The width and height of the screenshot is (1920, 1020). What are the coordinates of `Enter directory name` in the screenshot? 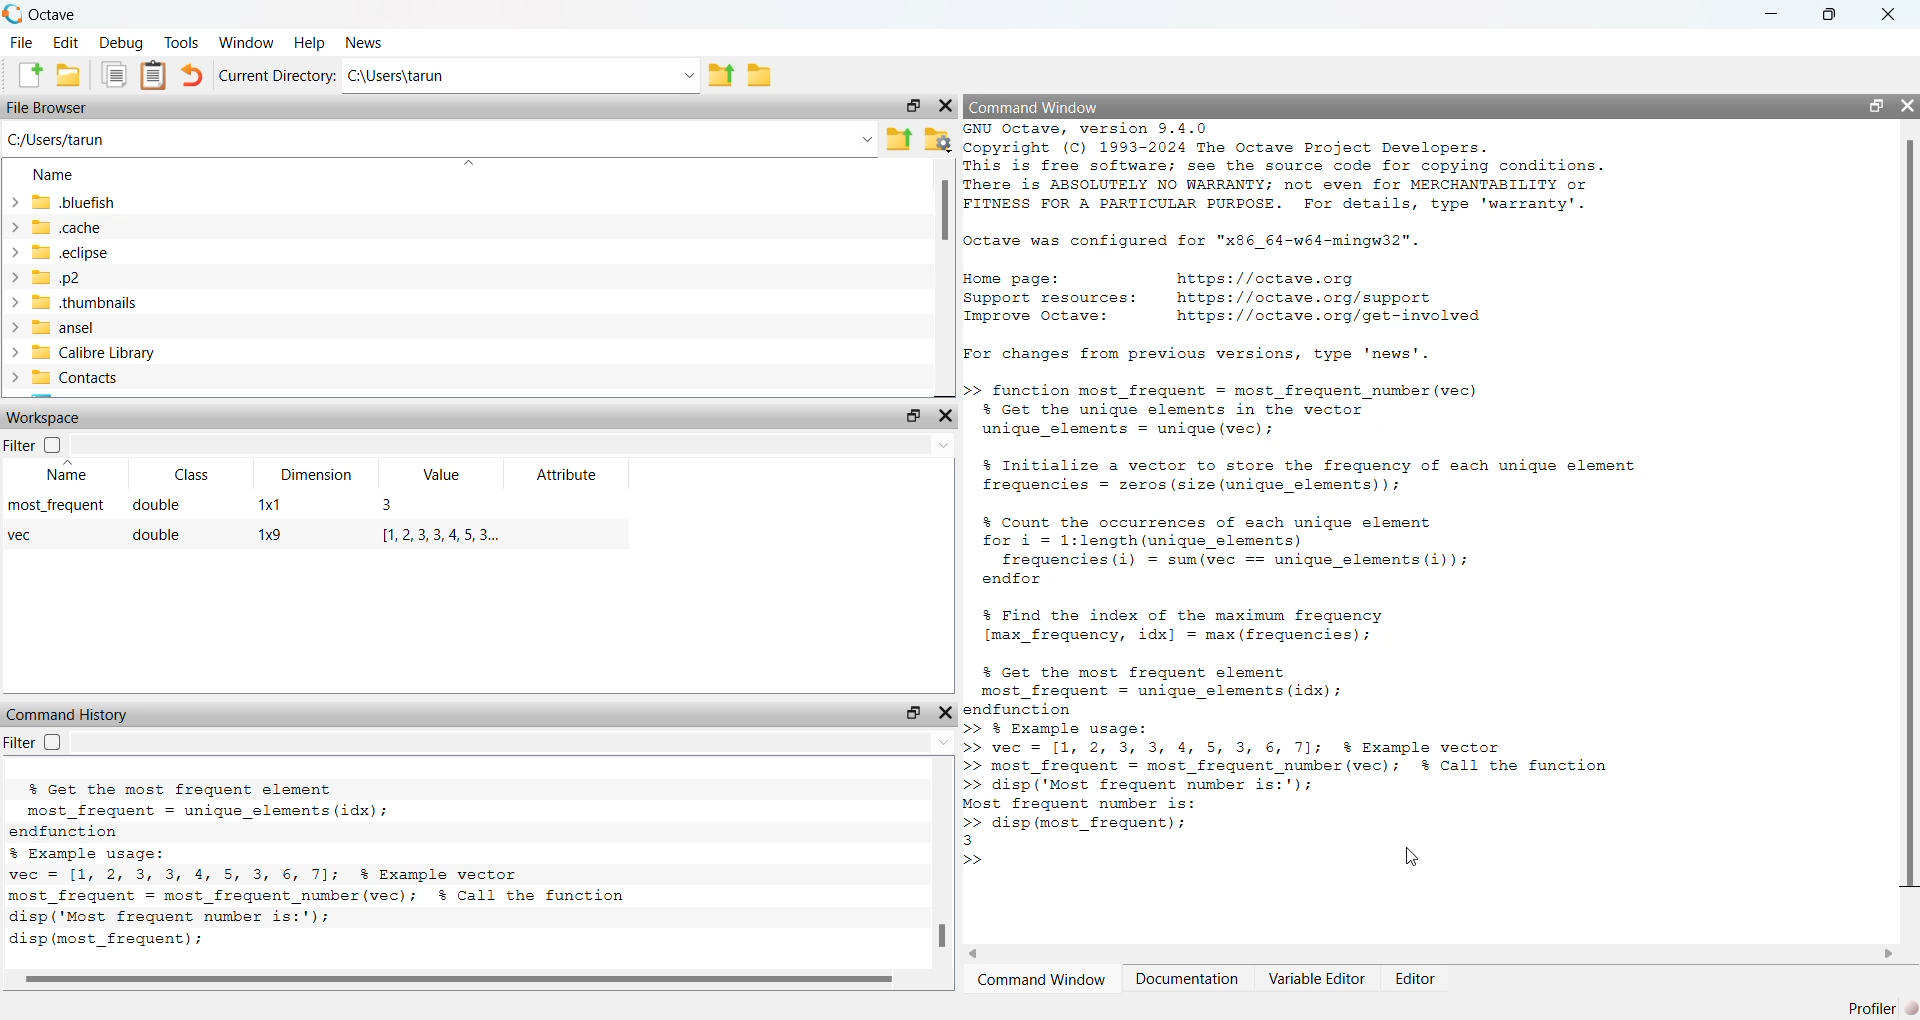 It's located at (689, 74).